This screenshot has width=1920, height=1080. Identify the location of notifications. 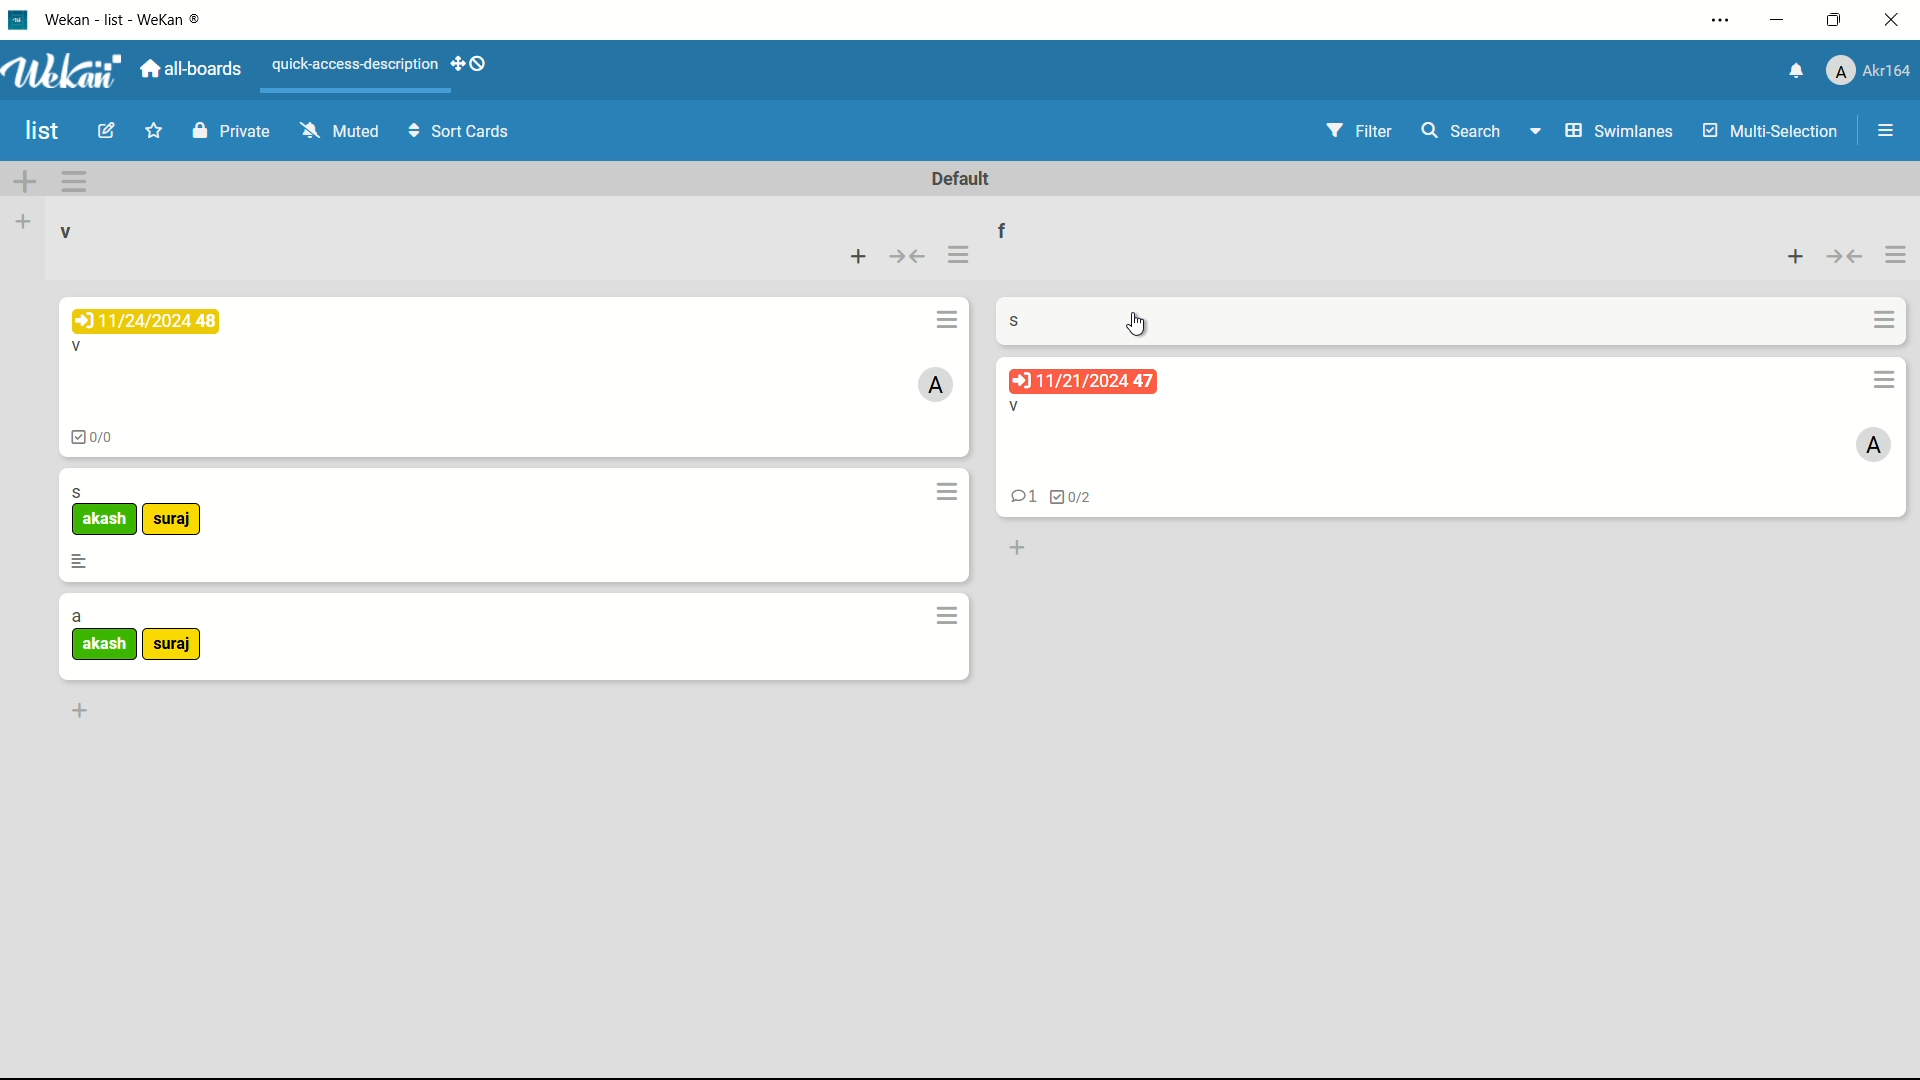
(1797, 69).